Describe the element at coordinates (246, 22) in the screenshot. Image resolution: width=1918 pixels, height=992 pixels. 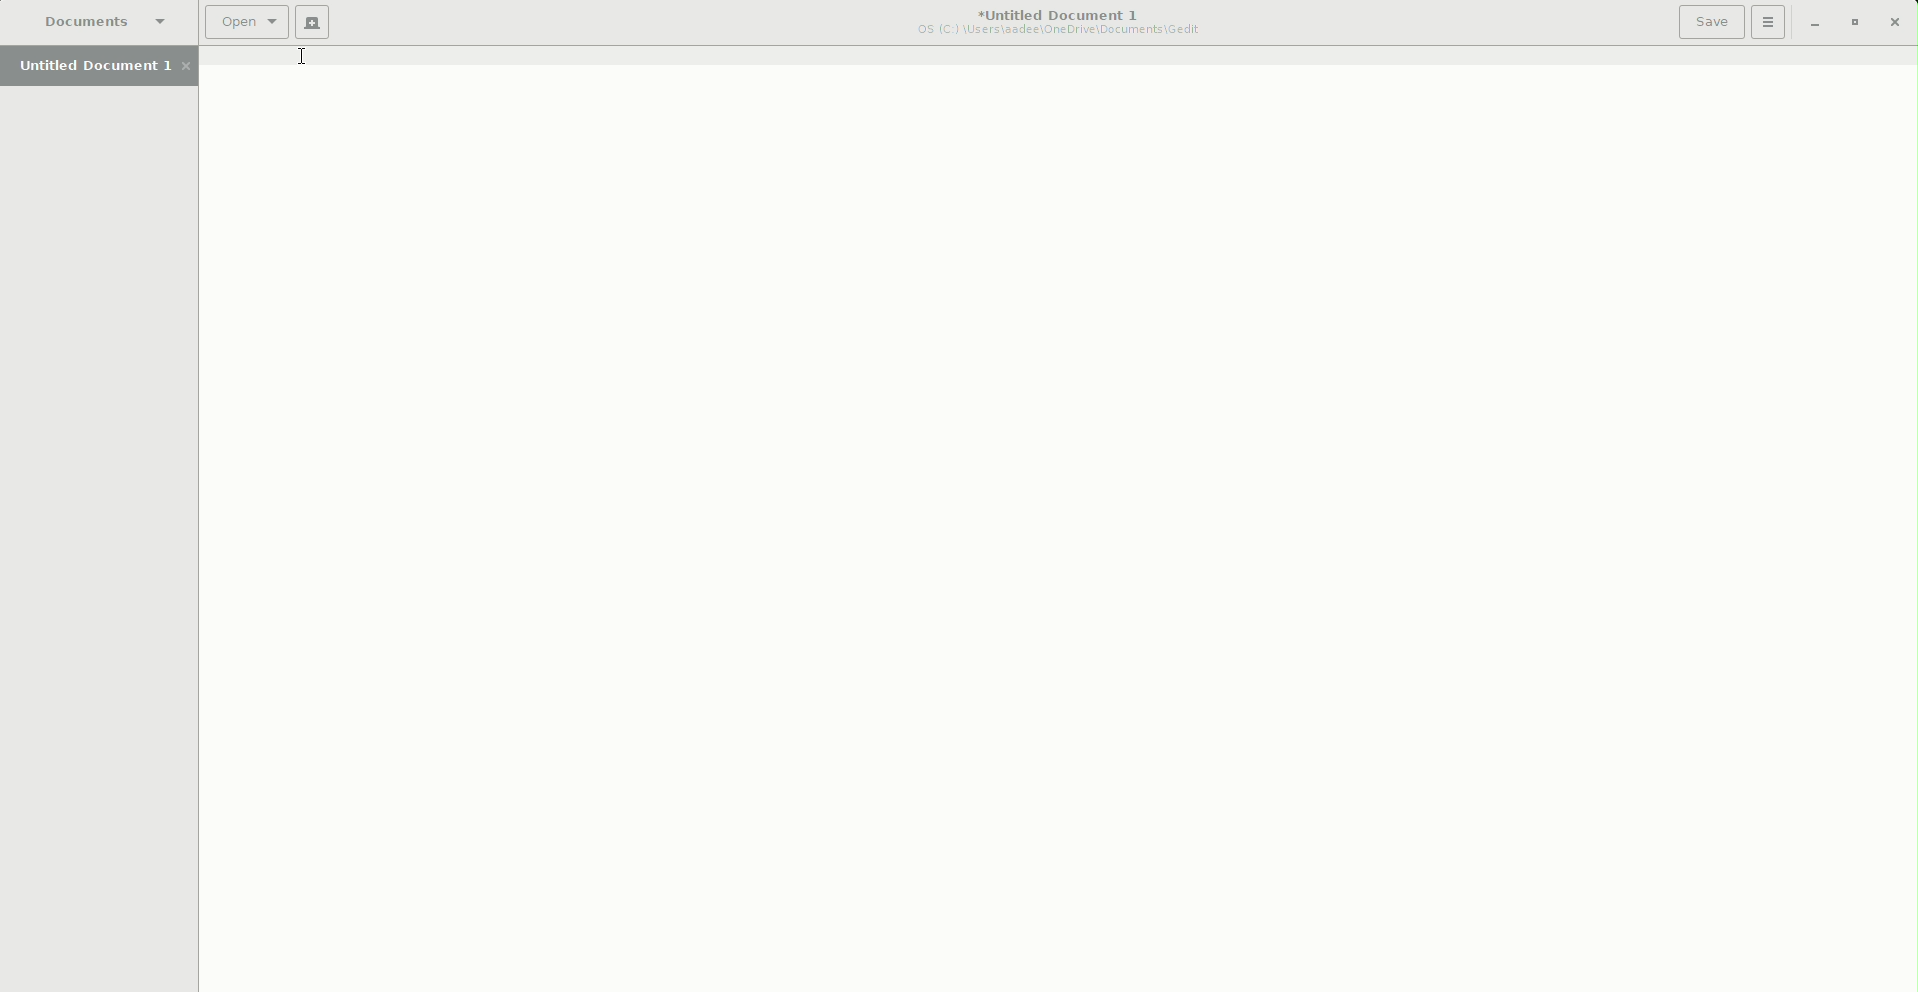
I see `Open` at that location.